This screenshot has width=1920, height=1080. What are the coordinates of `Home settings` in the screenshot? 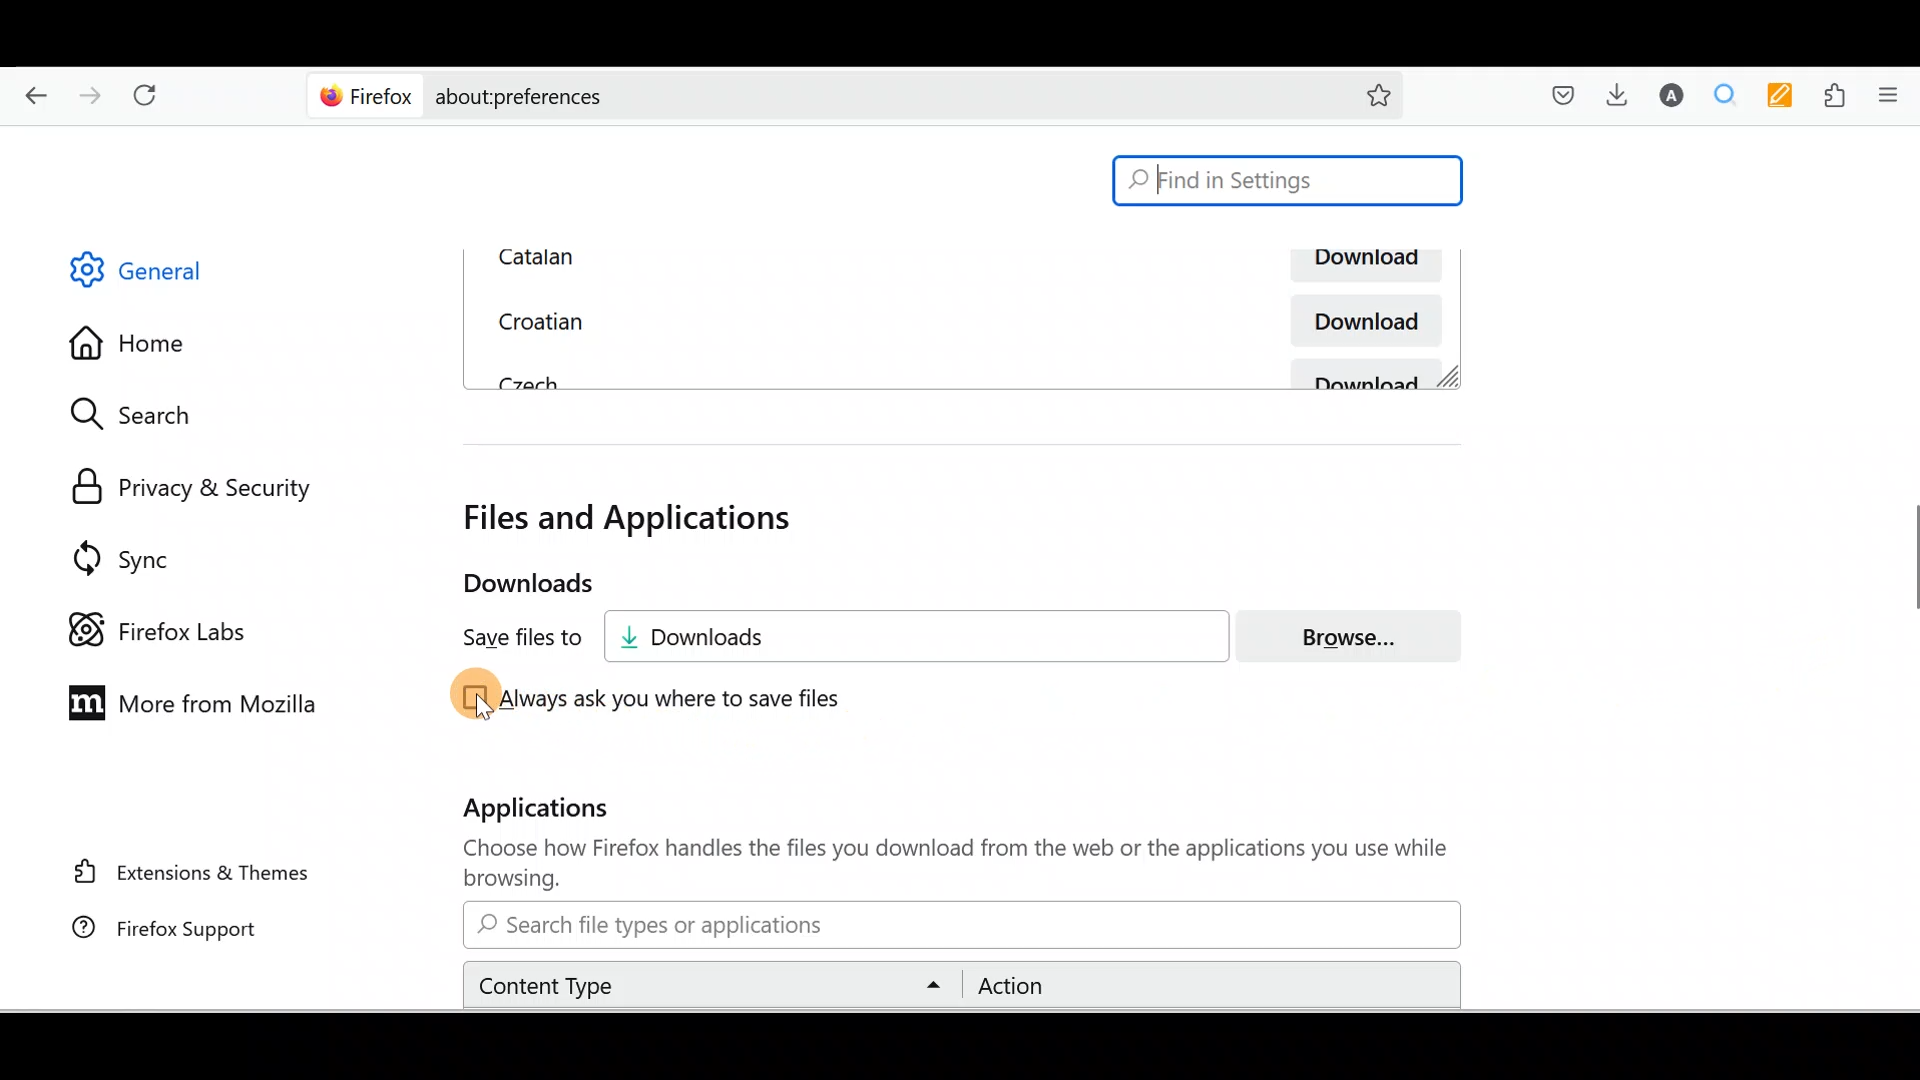 It's located at (129, 340).